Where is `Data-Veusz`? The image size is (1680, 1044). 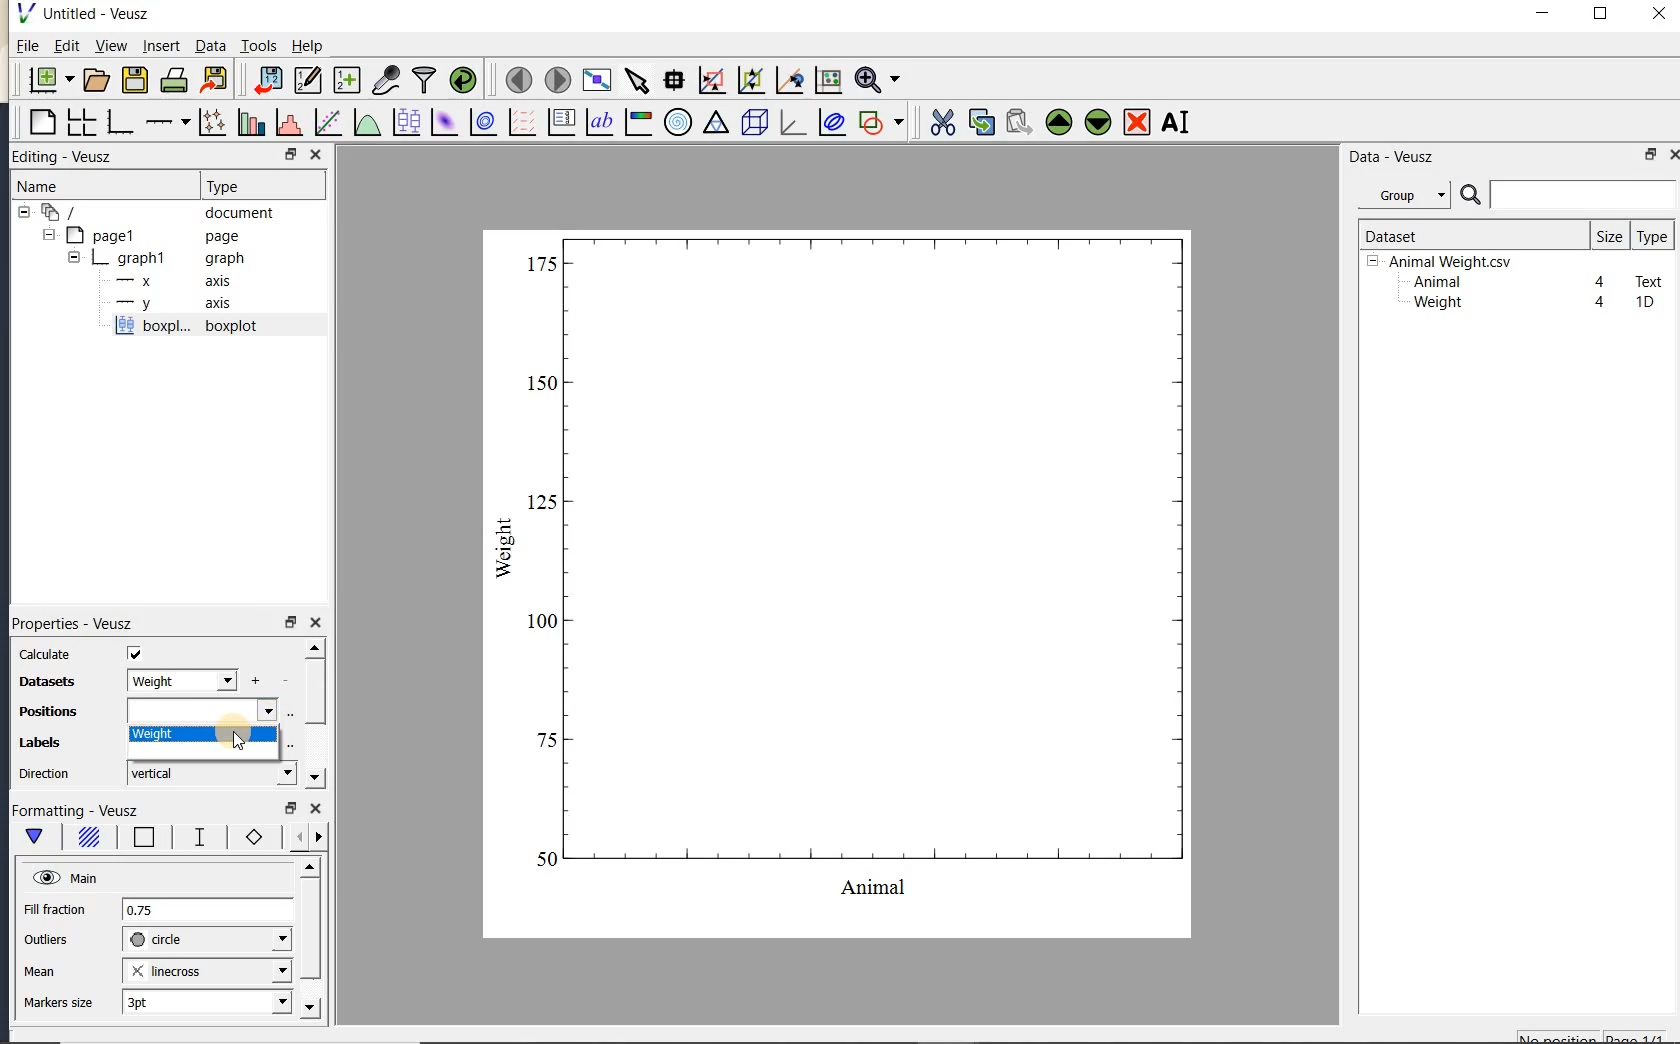
Data-Veusz is located at coordinates (1392, 157).